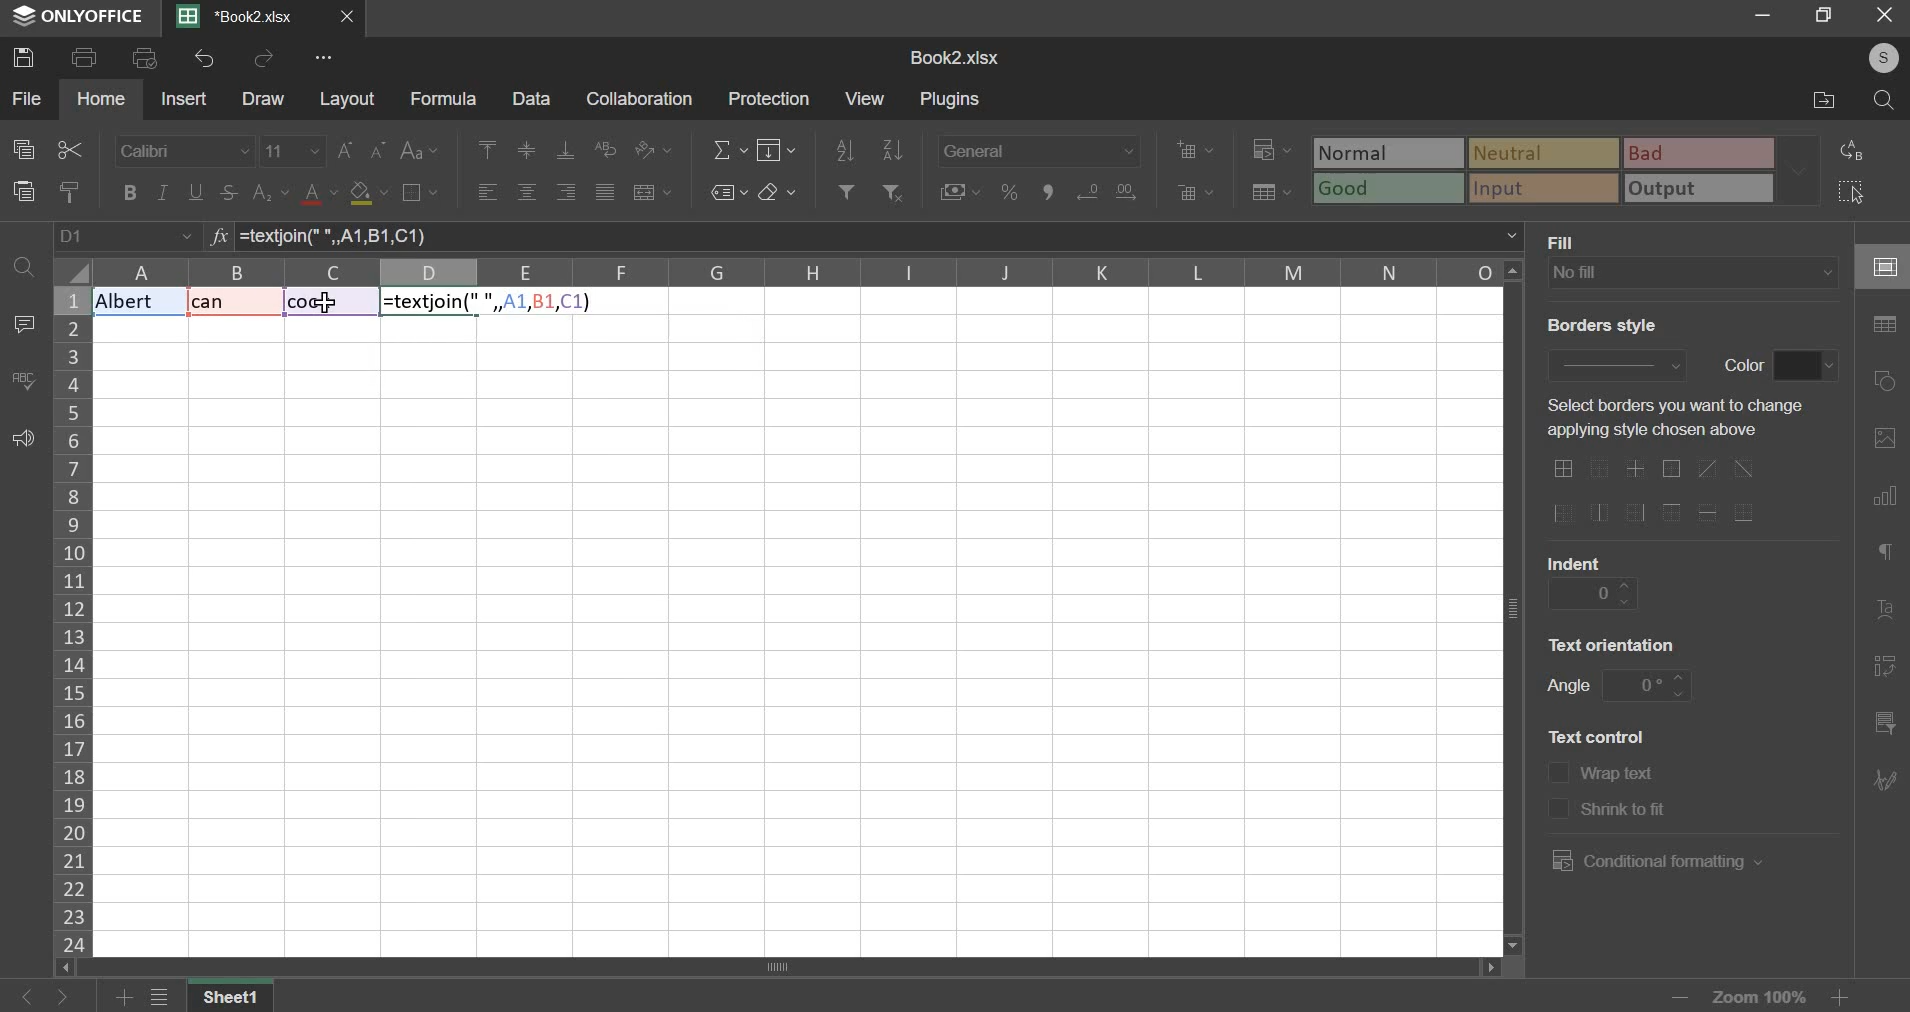 The height and width of the screenshot is (1012, 1910). I want to click on align bottom, so click(566, 150).